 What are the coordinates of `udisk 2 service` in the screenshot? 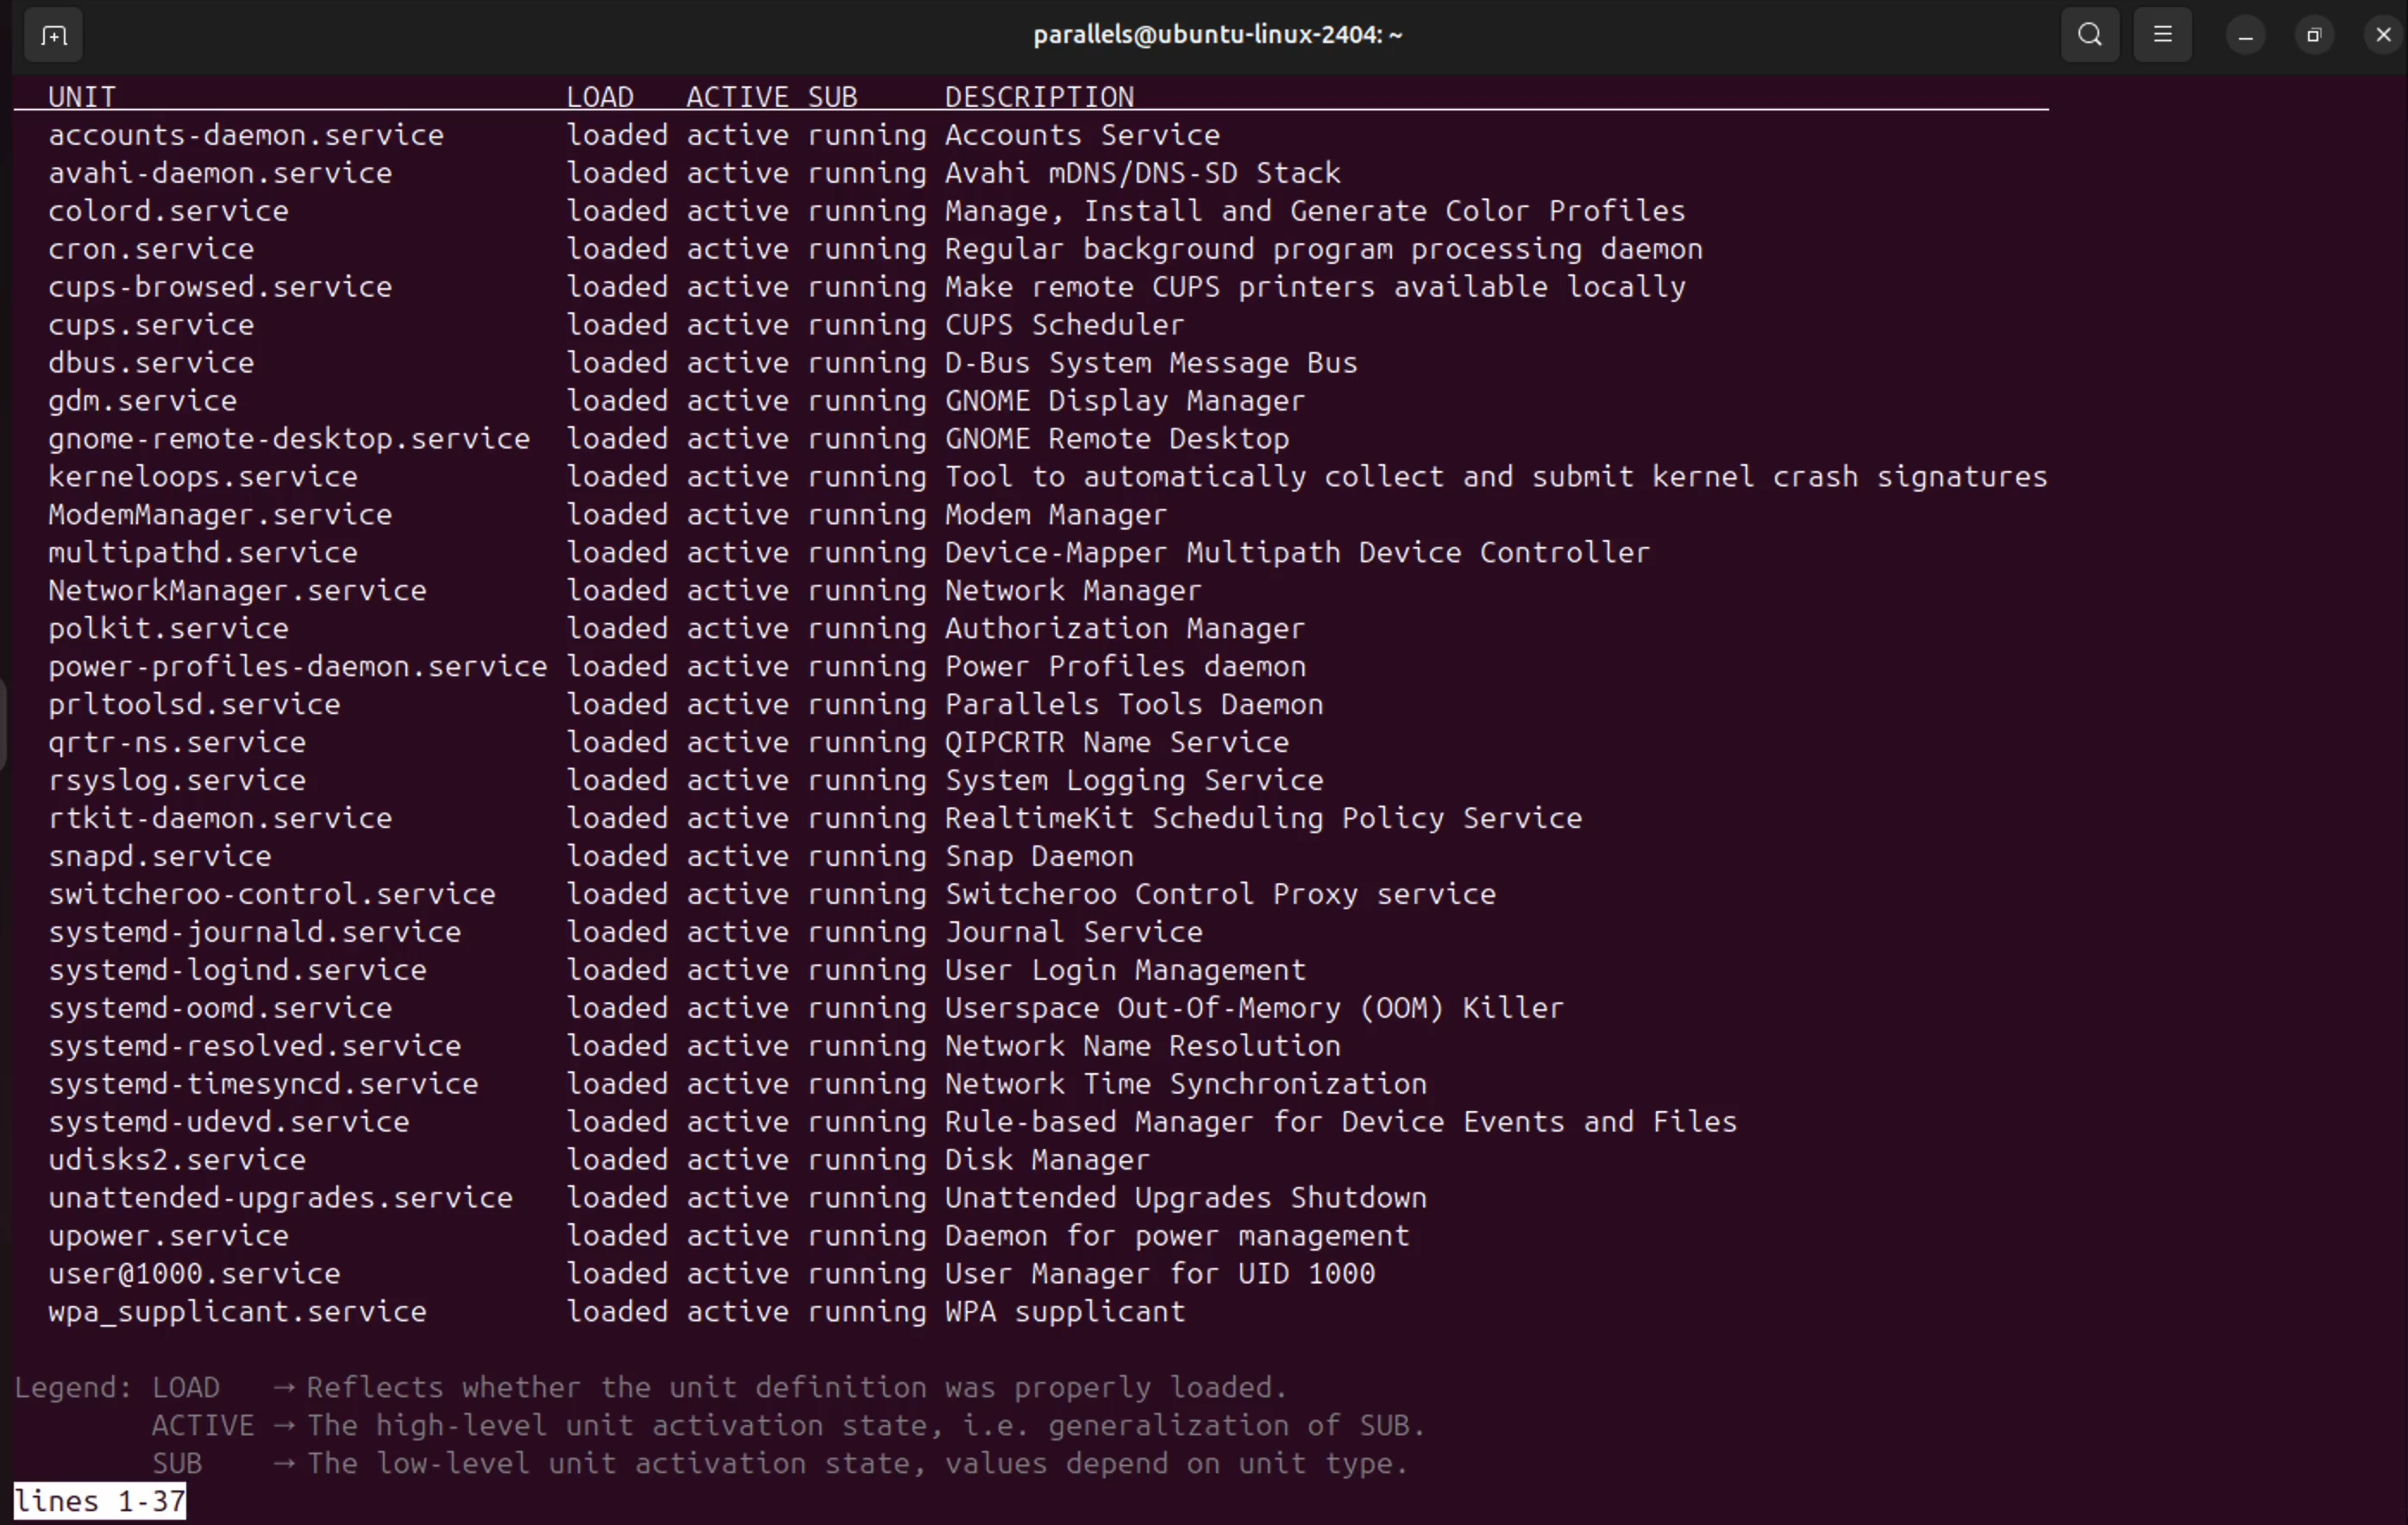 It's located at (226, 1162).